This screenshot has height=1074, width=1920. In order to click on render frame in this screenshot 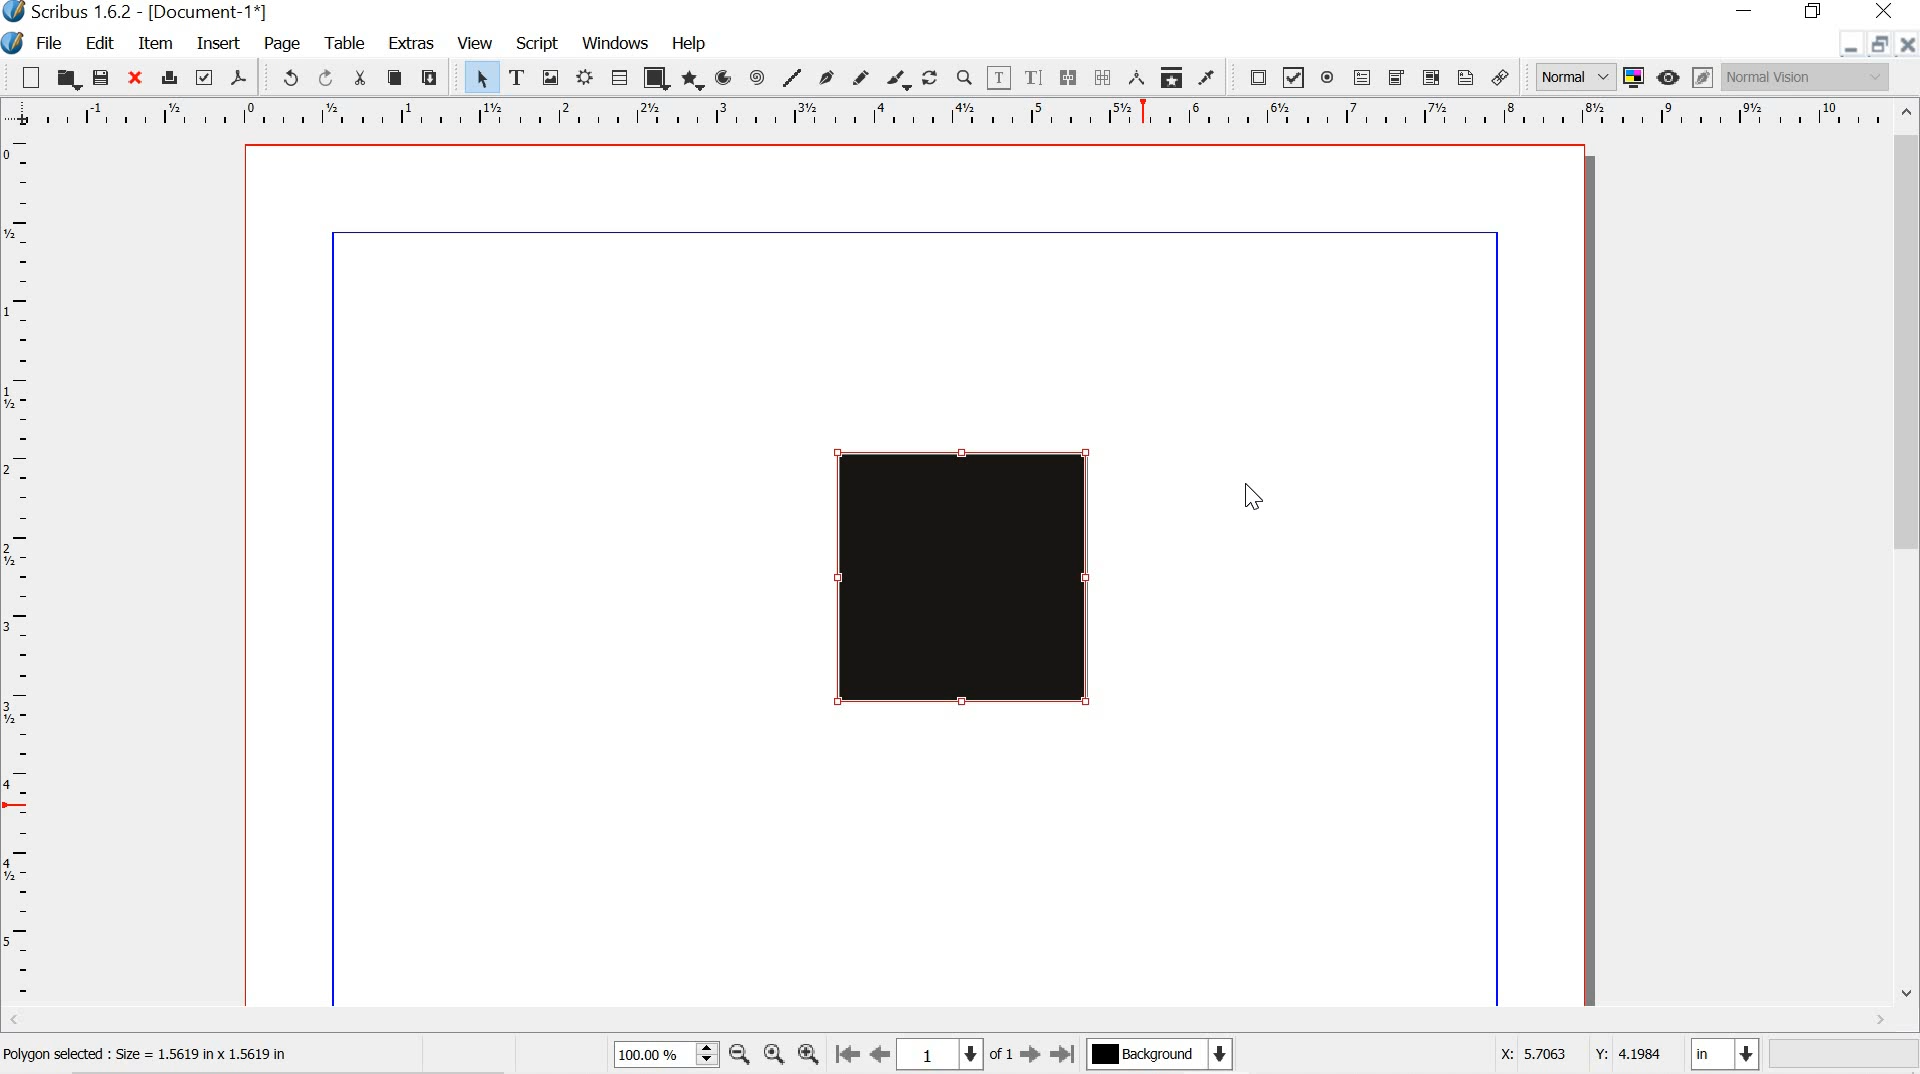, I will do `click(586, 78)`.